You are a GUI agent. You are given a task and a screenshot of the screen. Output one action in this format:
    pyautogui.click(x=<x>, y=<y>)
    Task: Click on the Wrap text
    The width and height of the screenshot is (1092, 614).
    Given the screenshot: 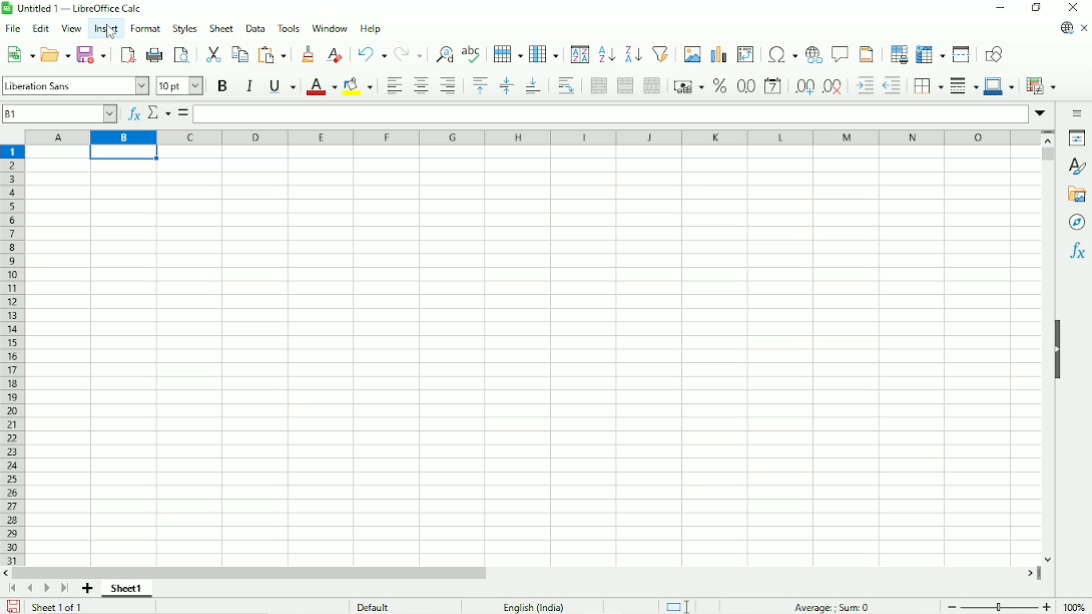 What is the action you would take?
    pyautogui.click(x=565, y=85)
    